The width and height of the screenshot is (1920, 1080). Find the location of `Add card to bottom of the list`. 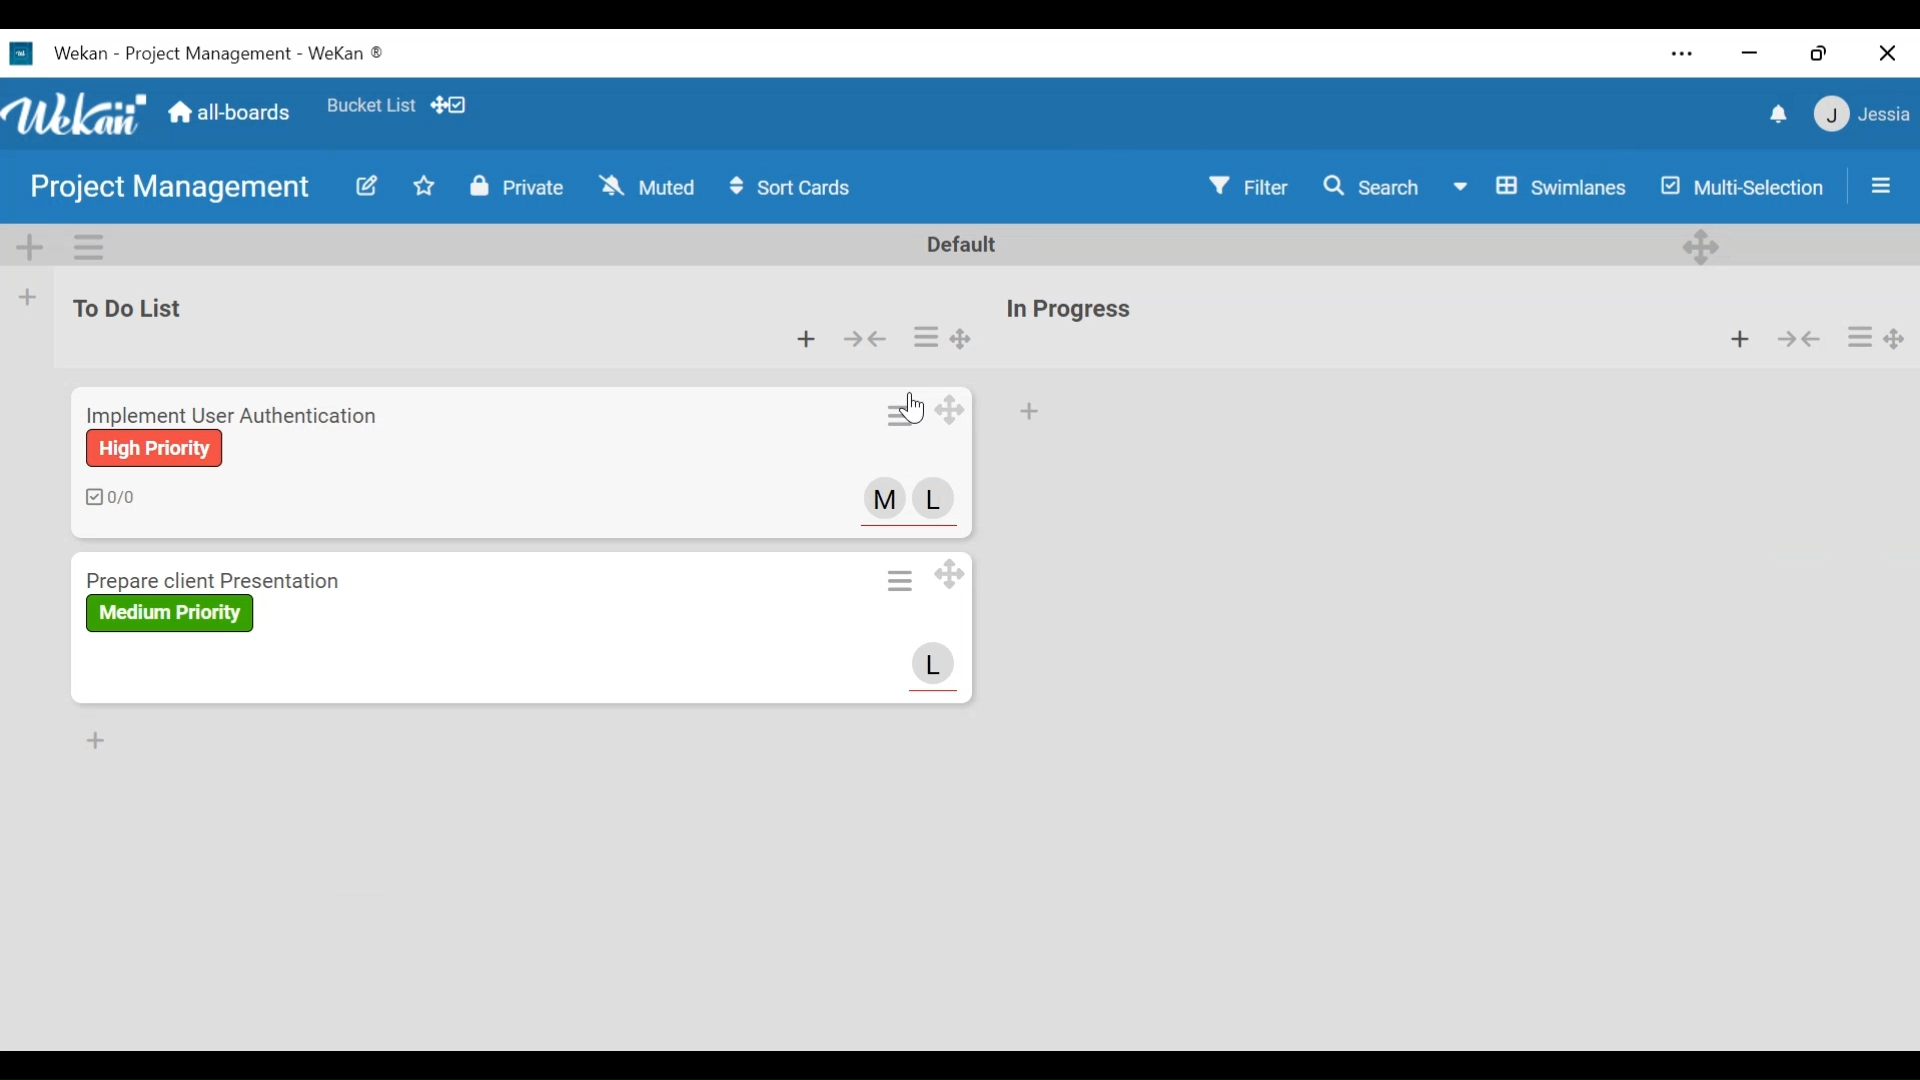

Add card to bottom of the list is located at coordinates (1027, 412).